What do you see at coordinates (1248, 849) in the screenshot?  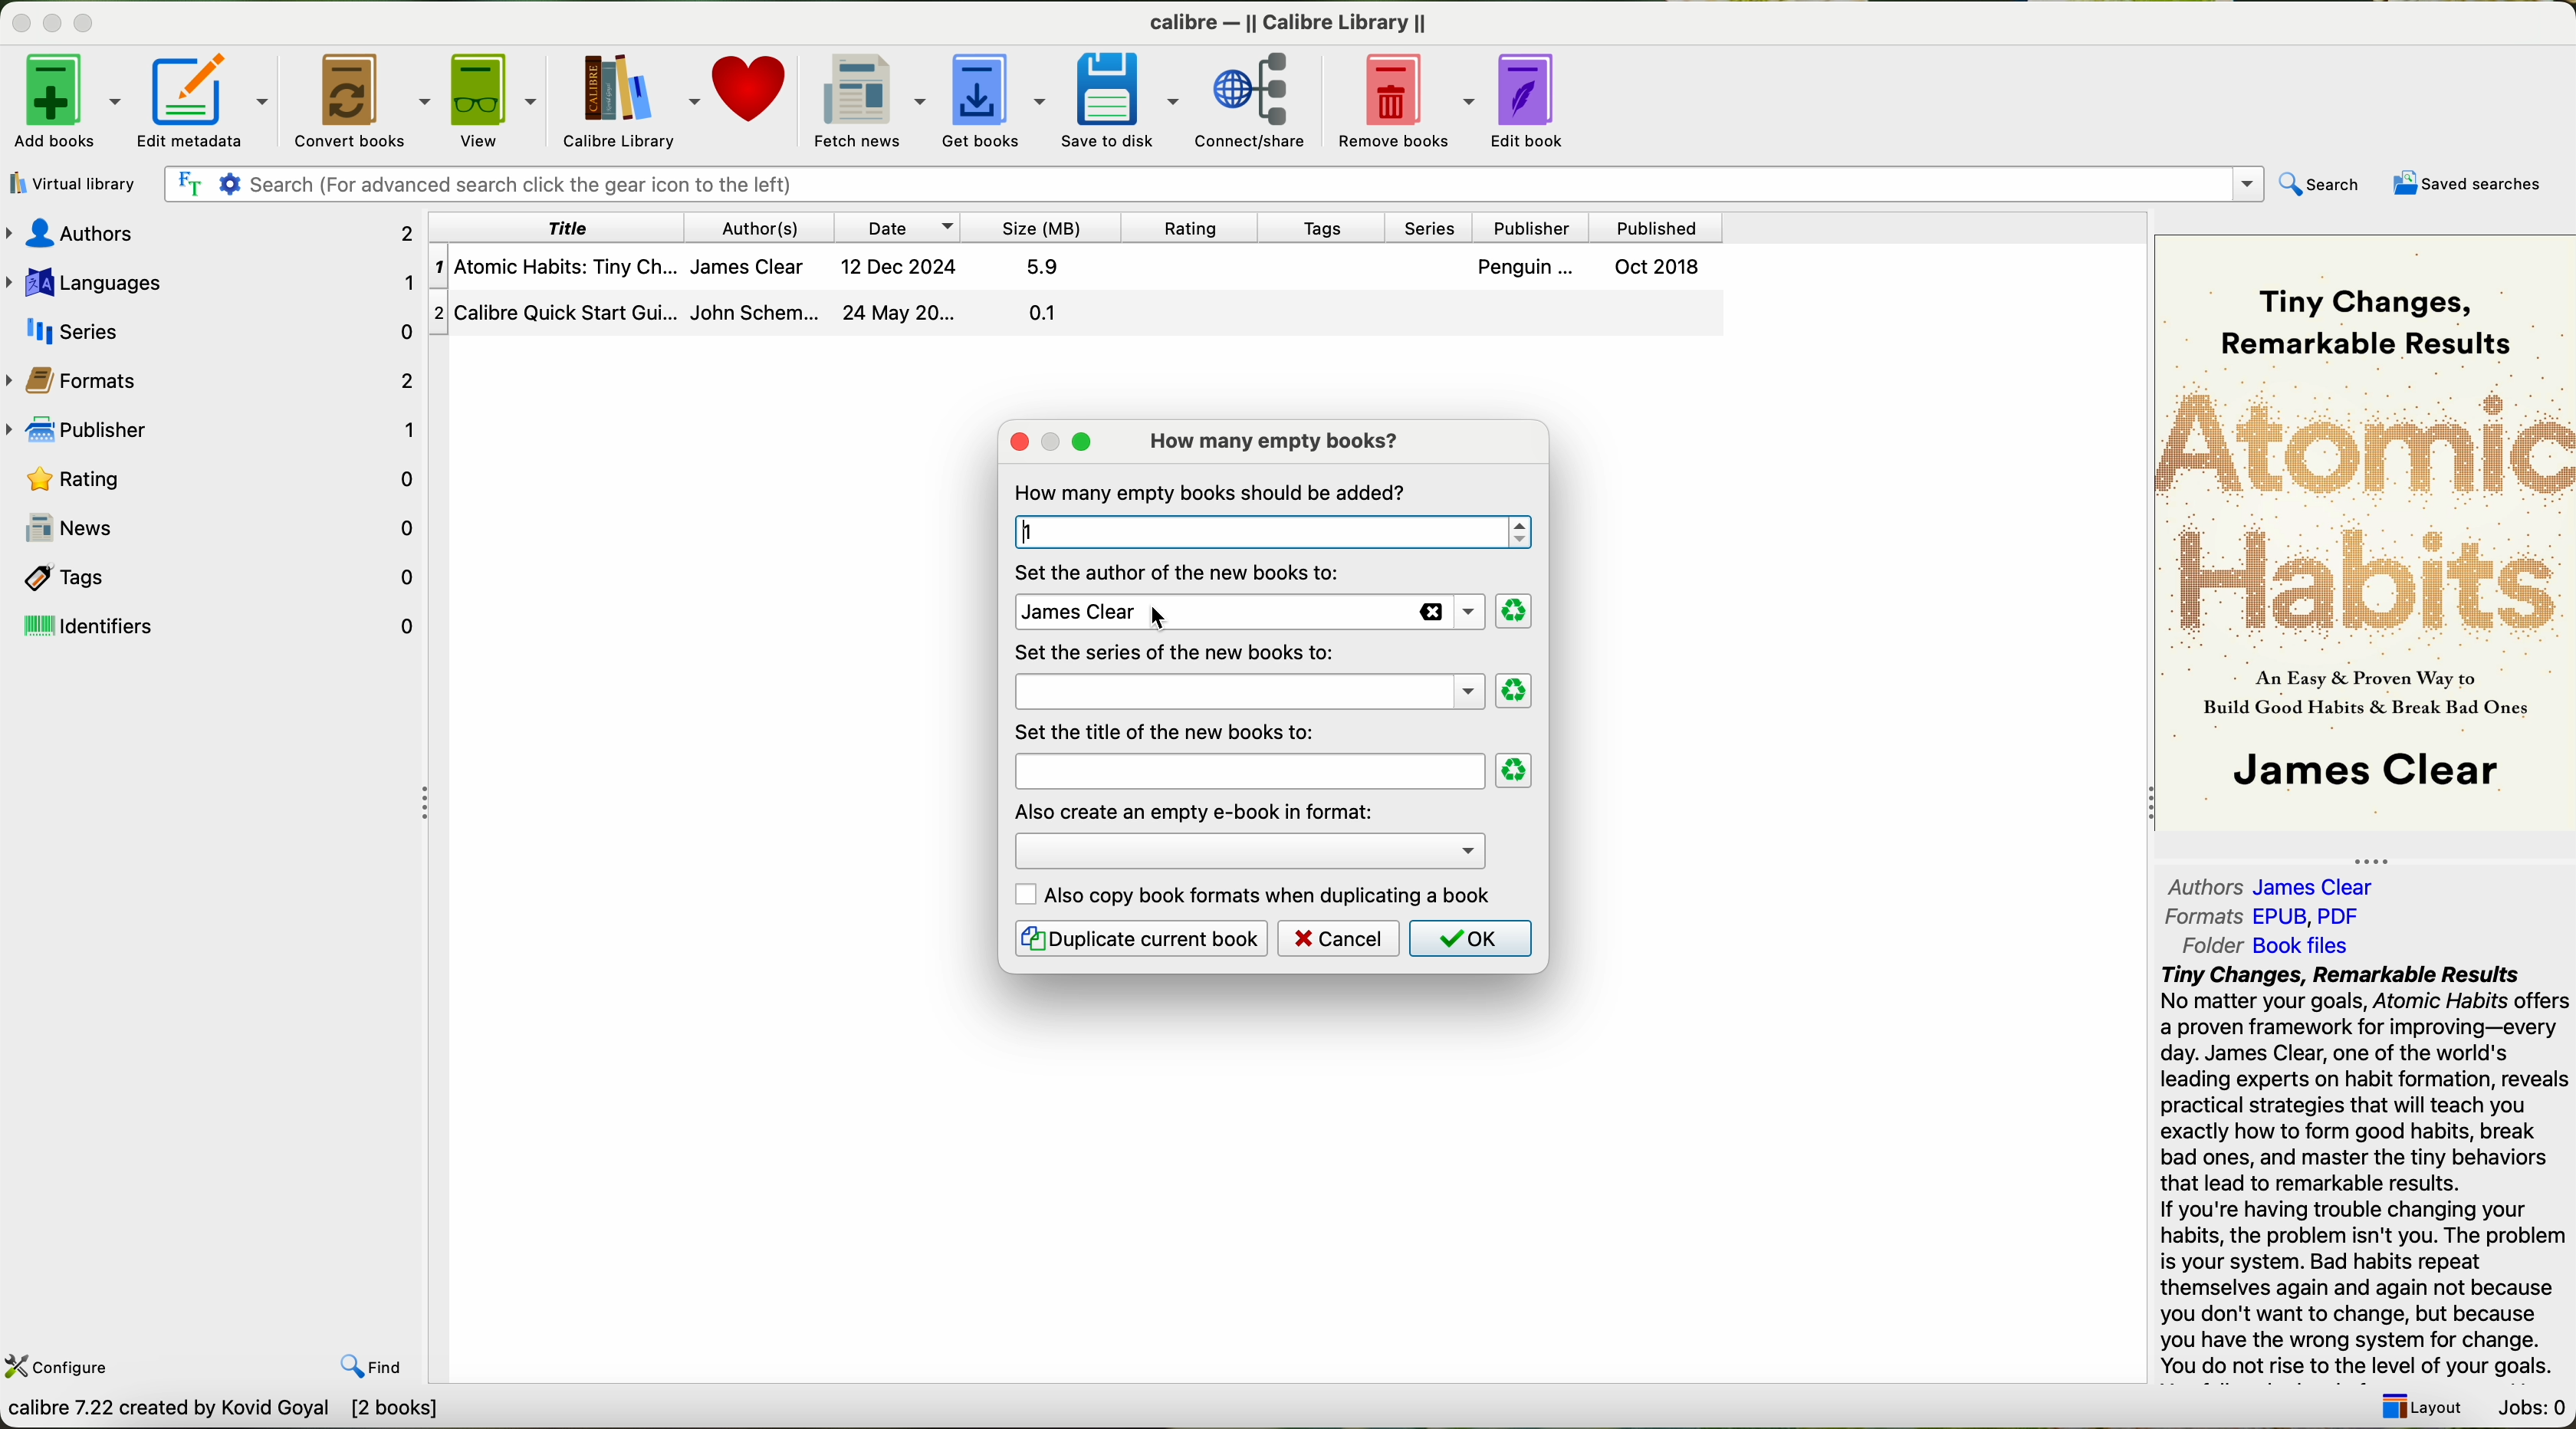 I see `options` at bounding box center [1248, 849].